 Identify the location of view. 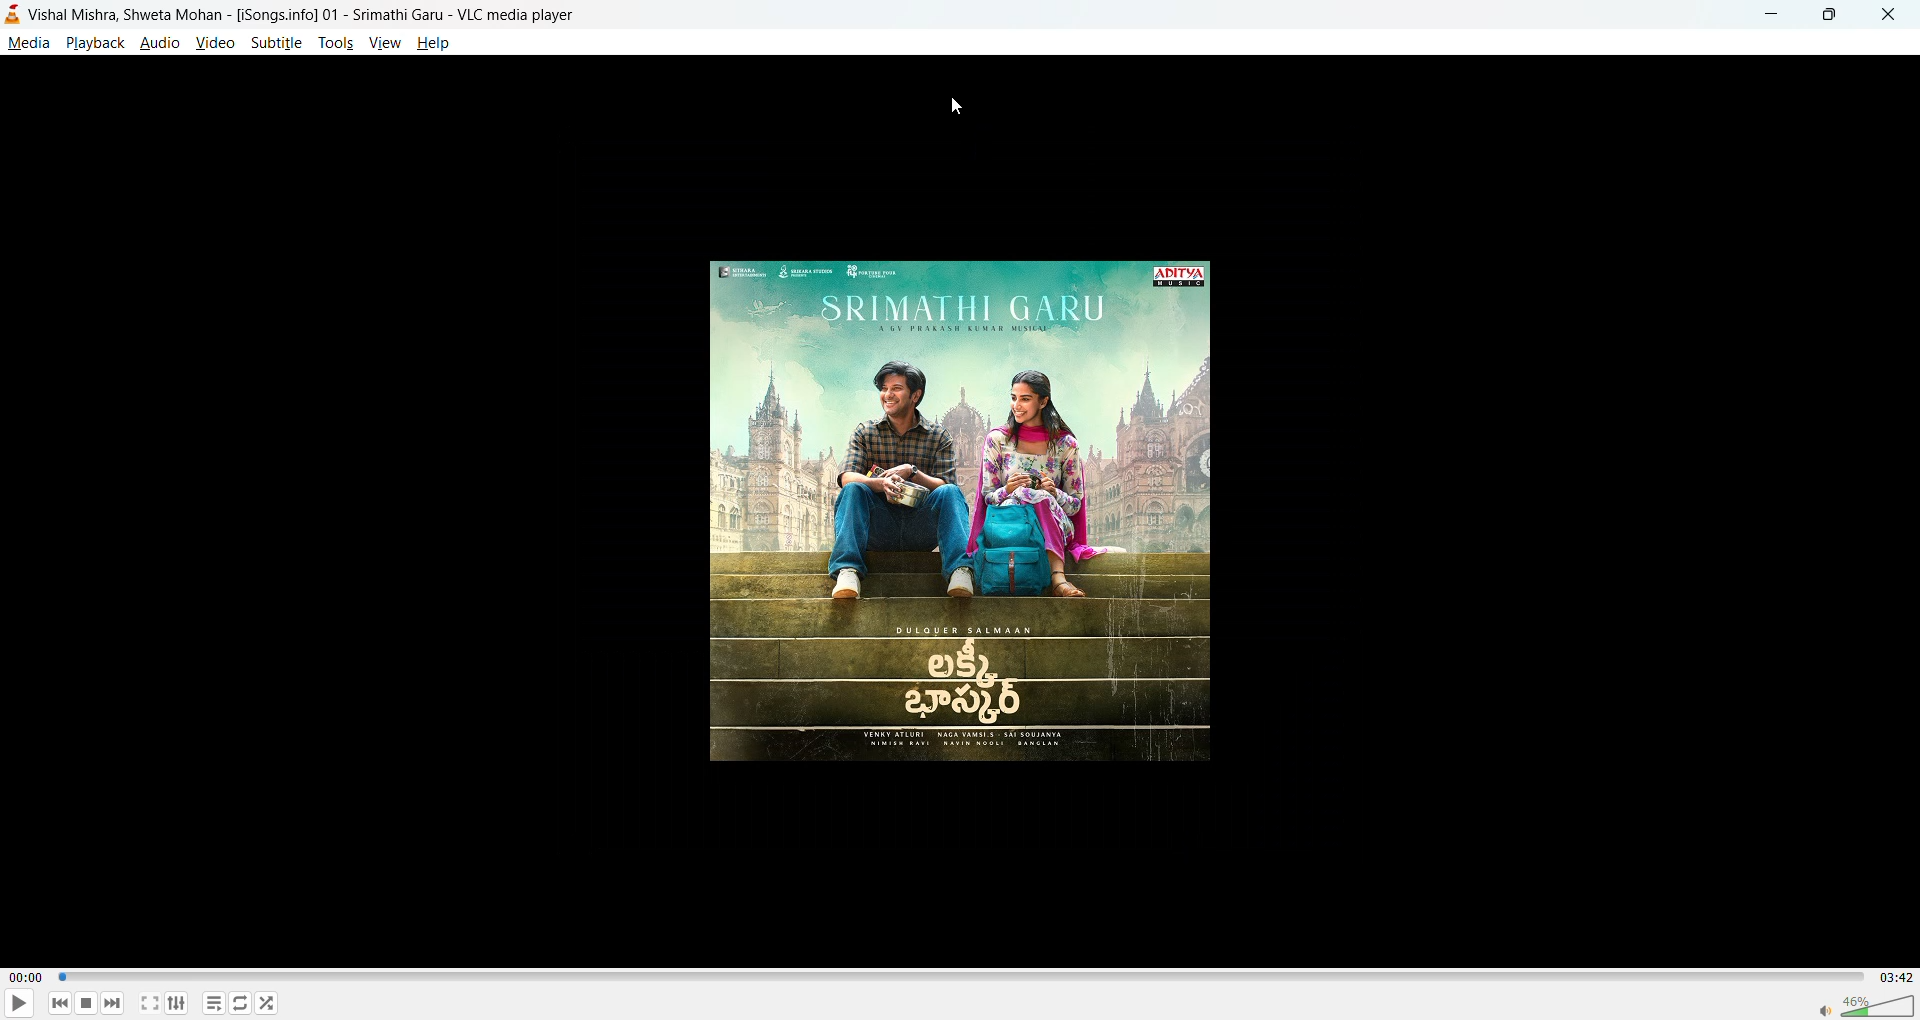
(383, 40).